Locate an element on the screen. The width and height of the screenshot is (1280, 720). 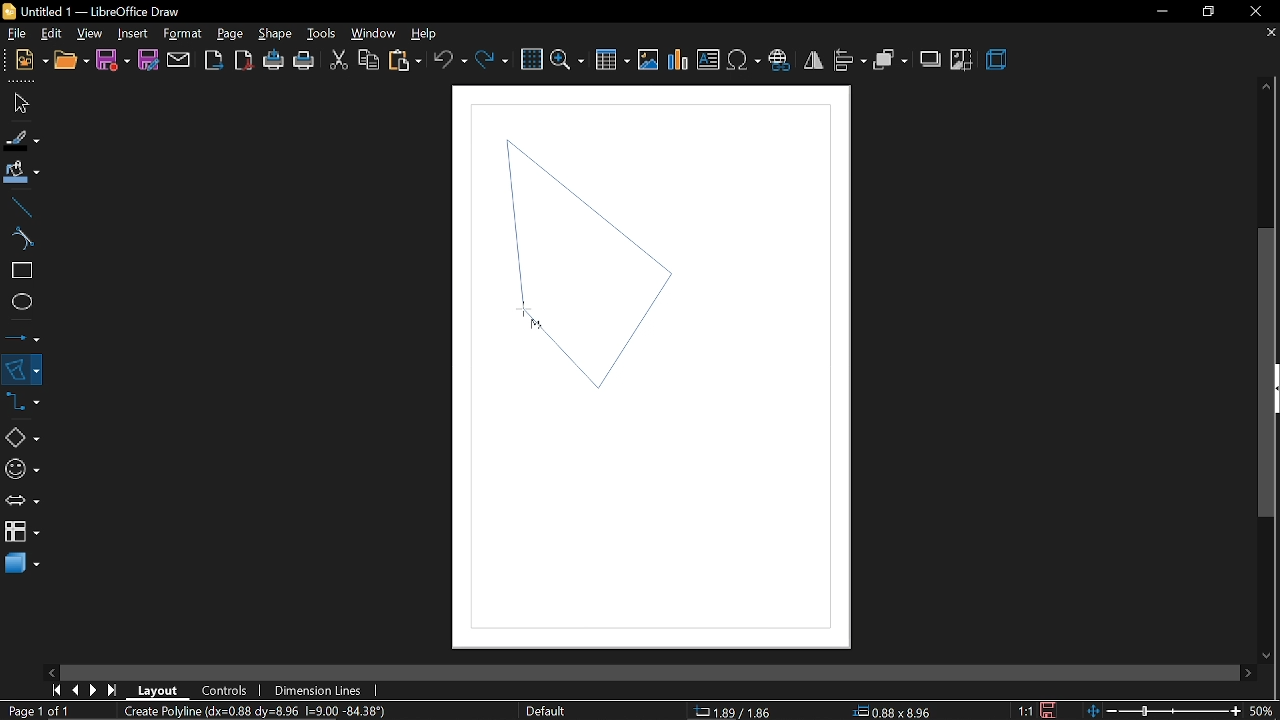
symbol shapes is located at coordinates (21, 469).